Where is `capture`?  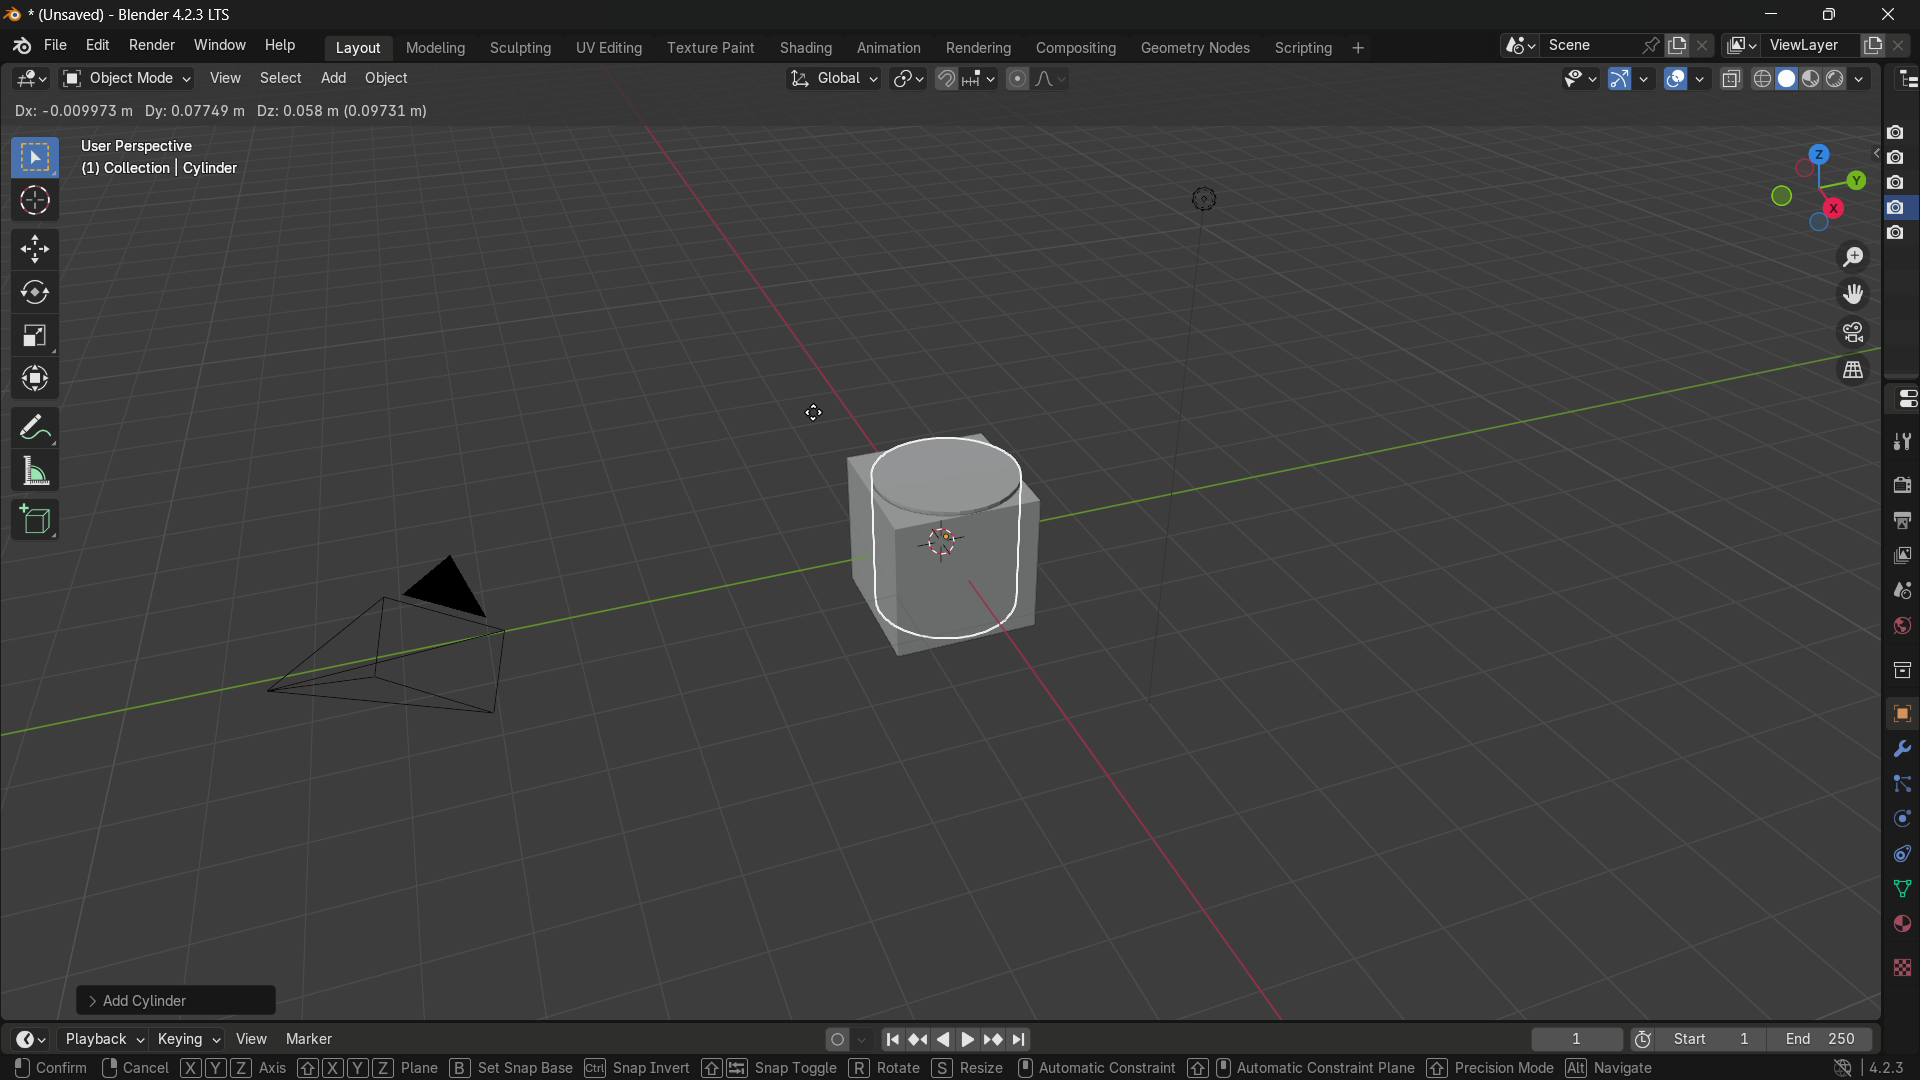
capture is located at coordinates (1898, 160).